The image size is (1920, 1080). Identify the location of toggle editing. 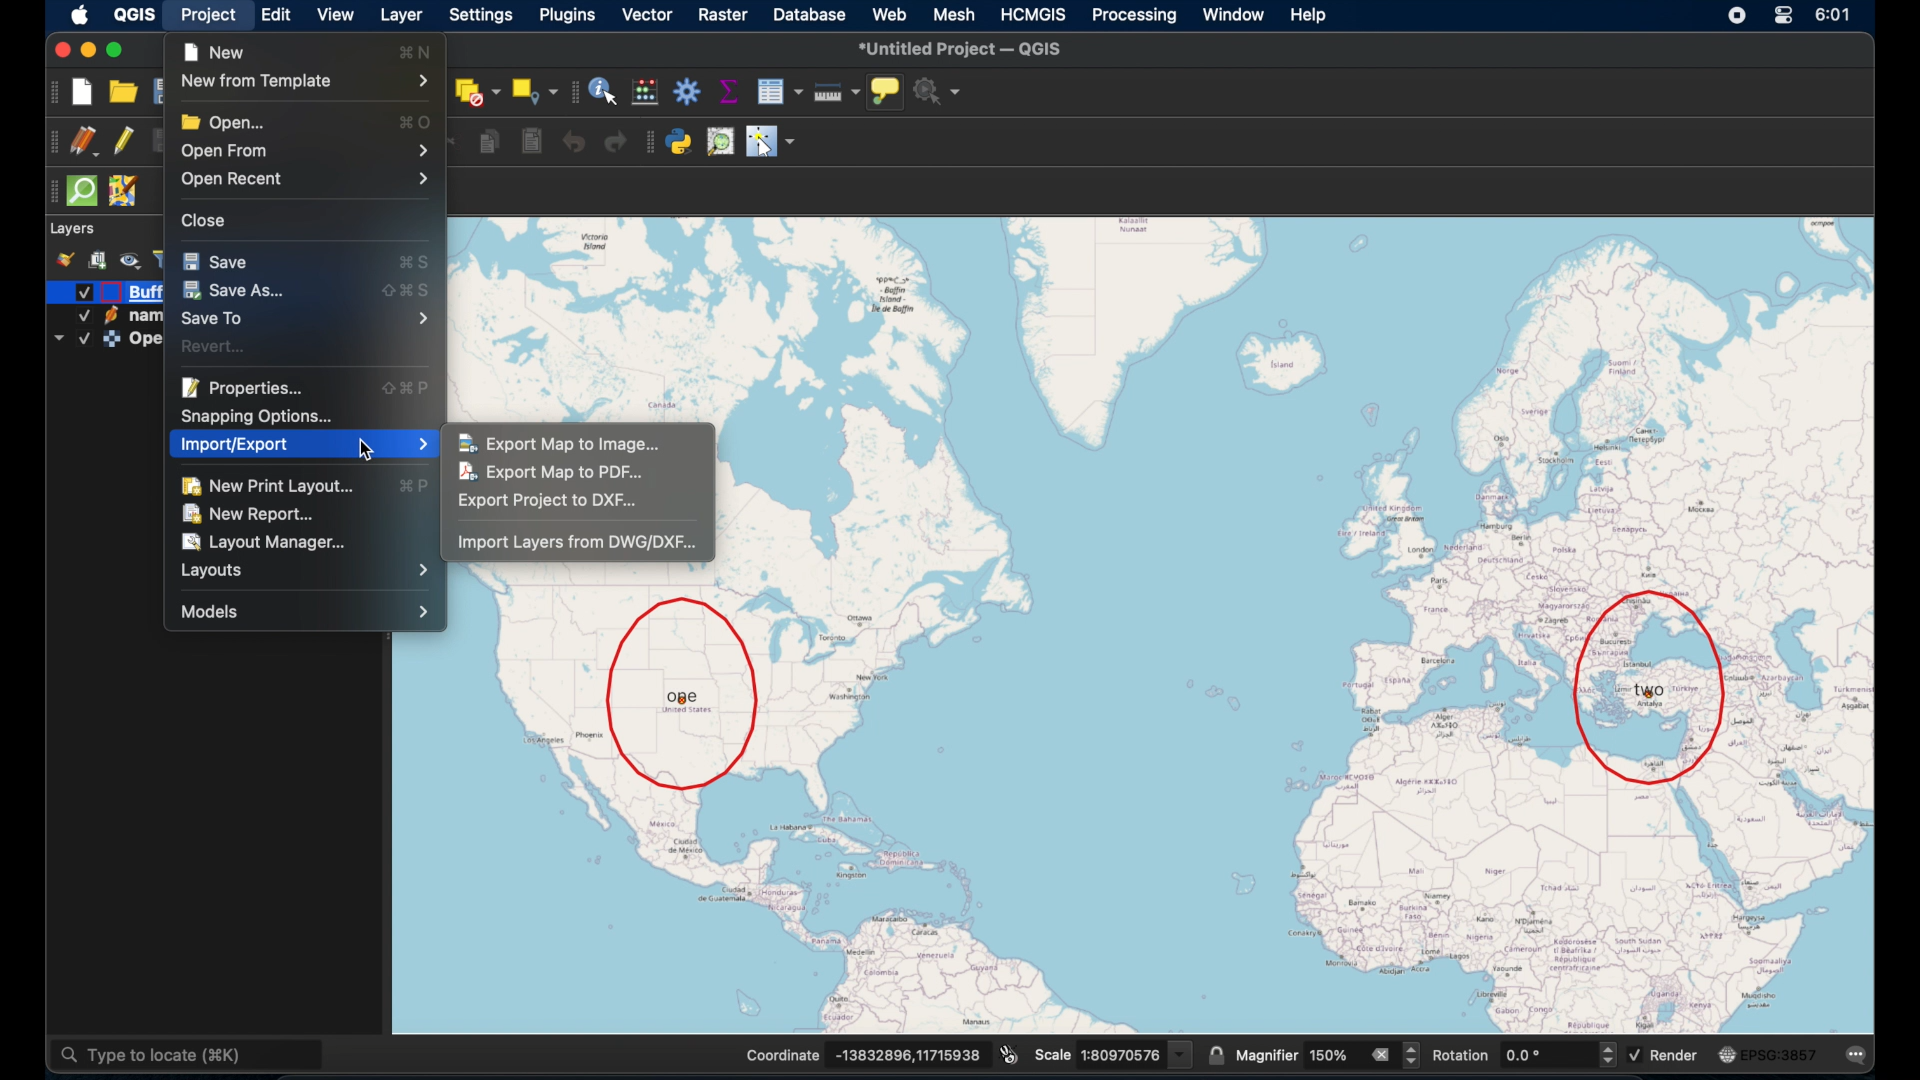
(122, 140).